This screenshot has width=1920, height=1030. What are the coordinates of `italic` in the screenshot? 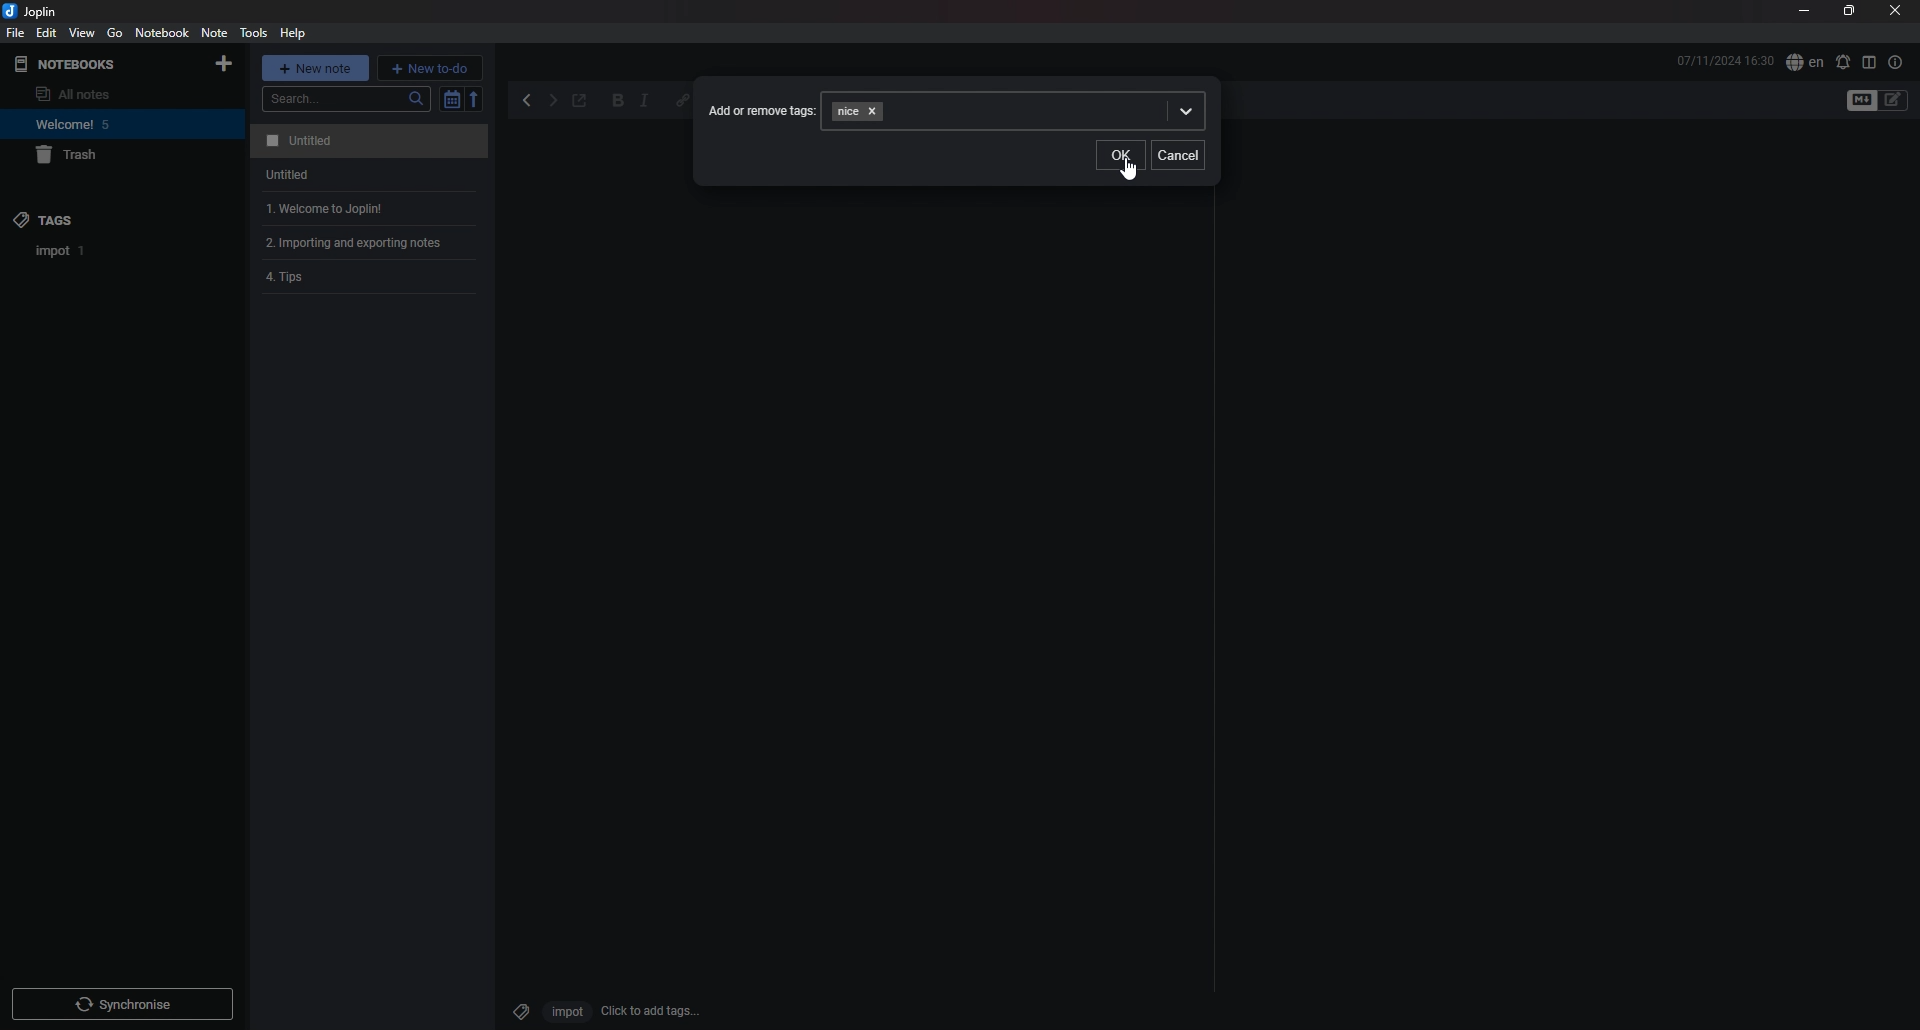 It's located at (644, 102).